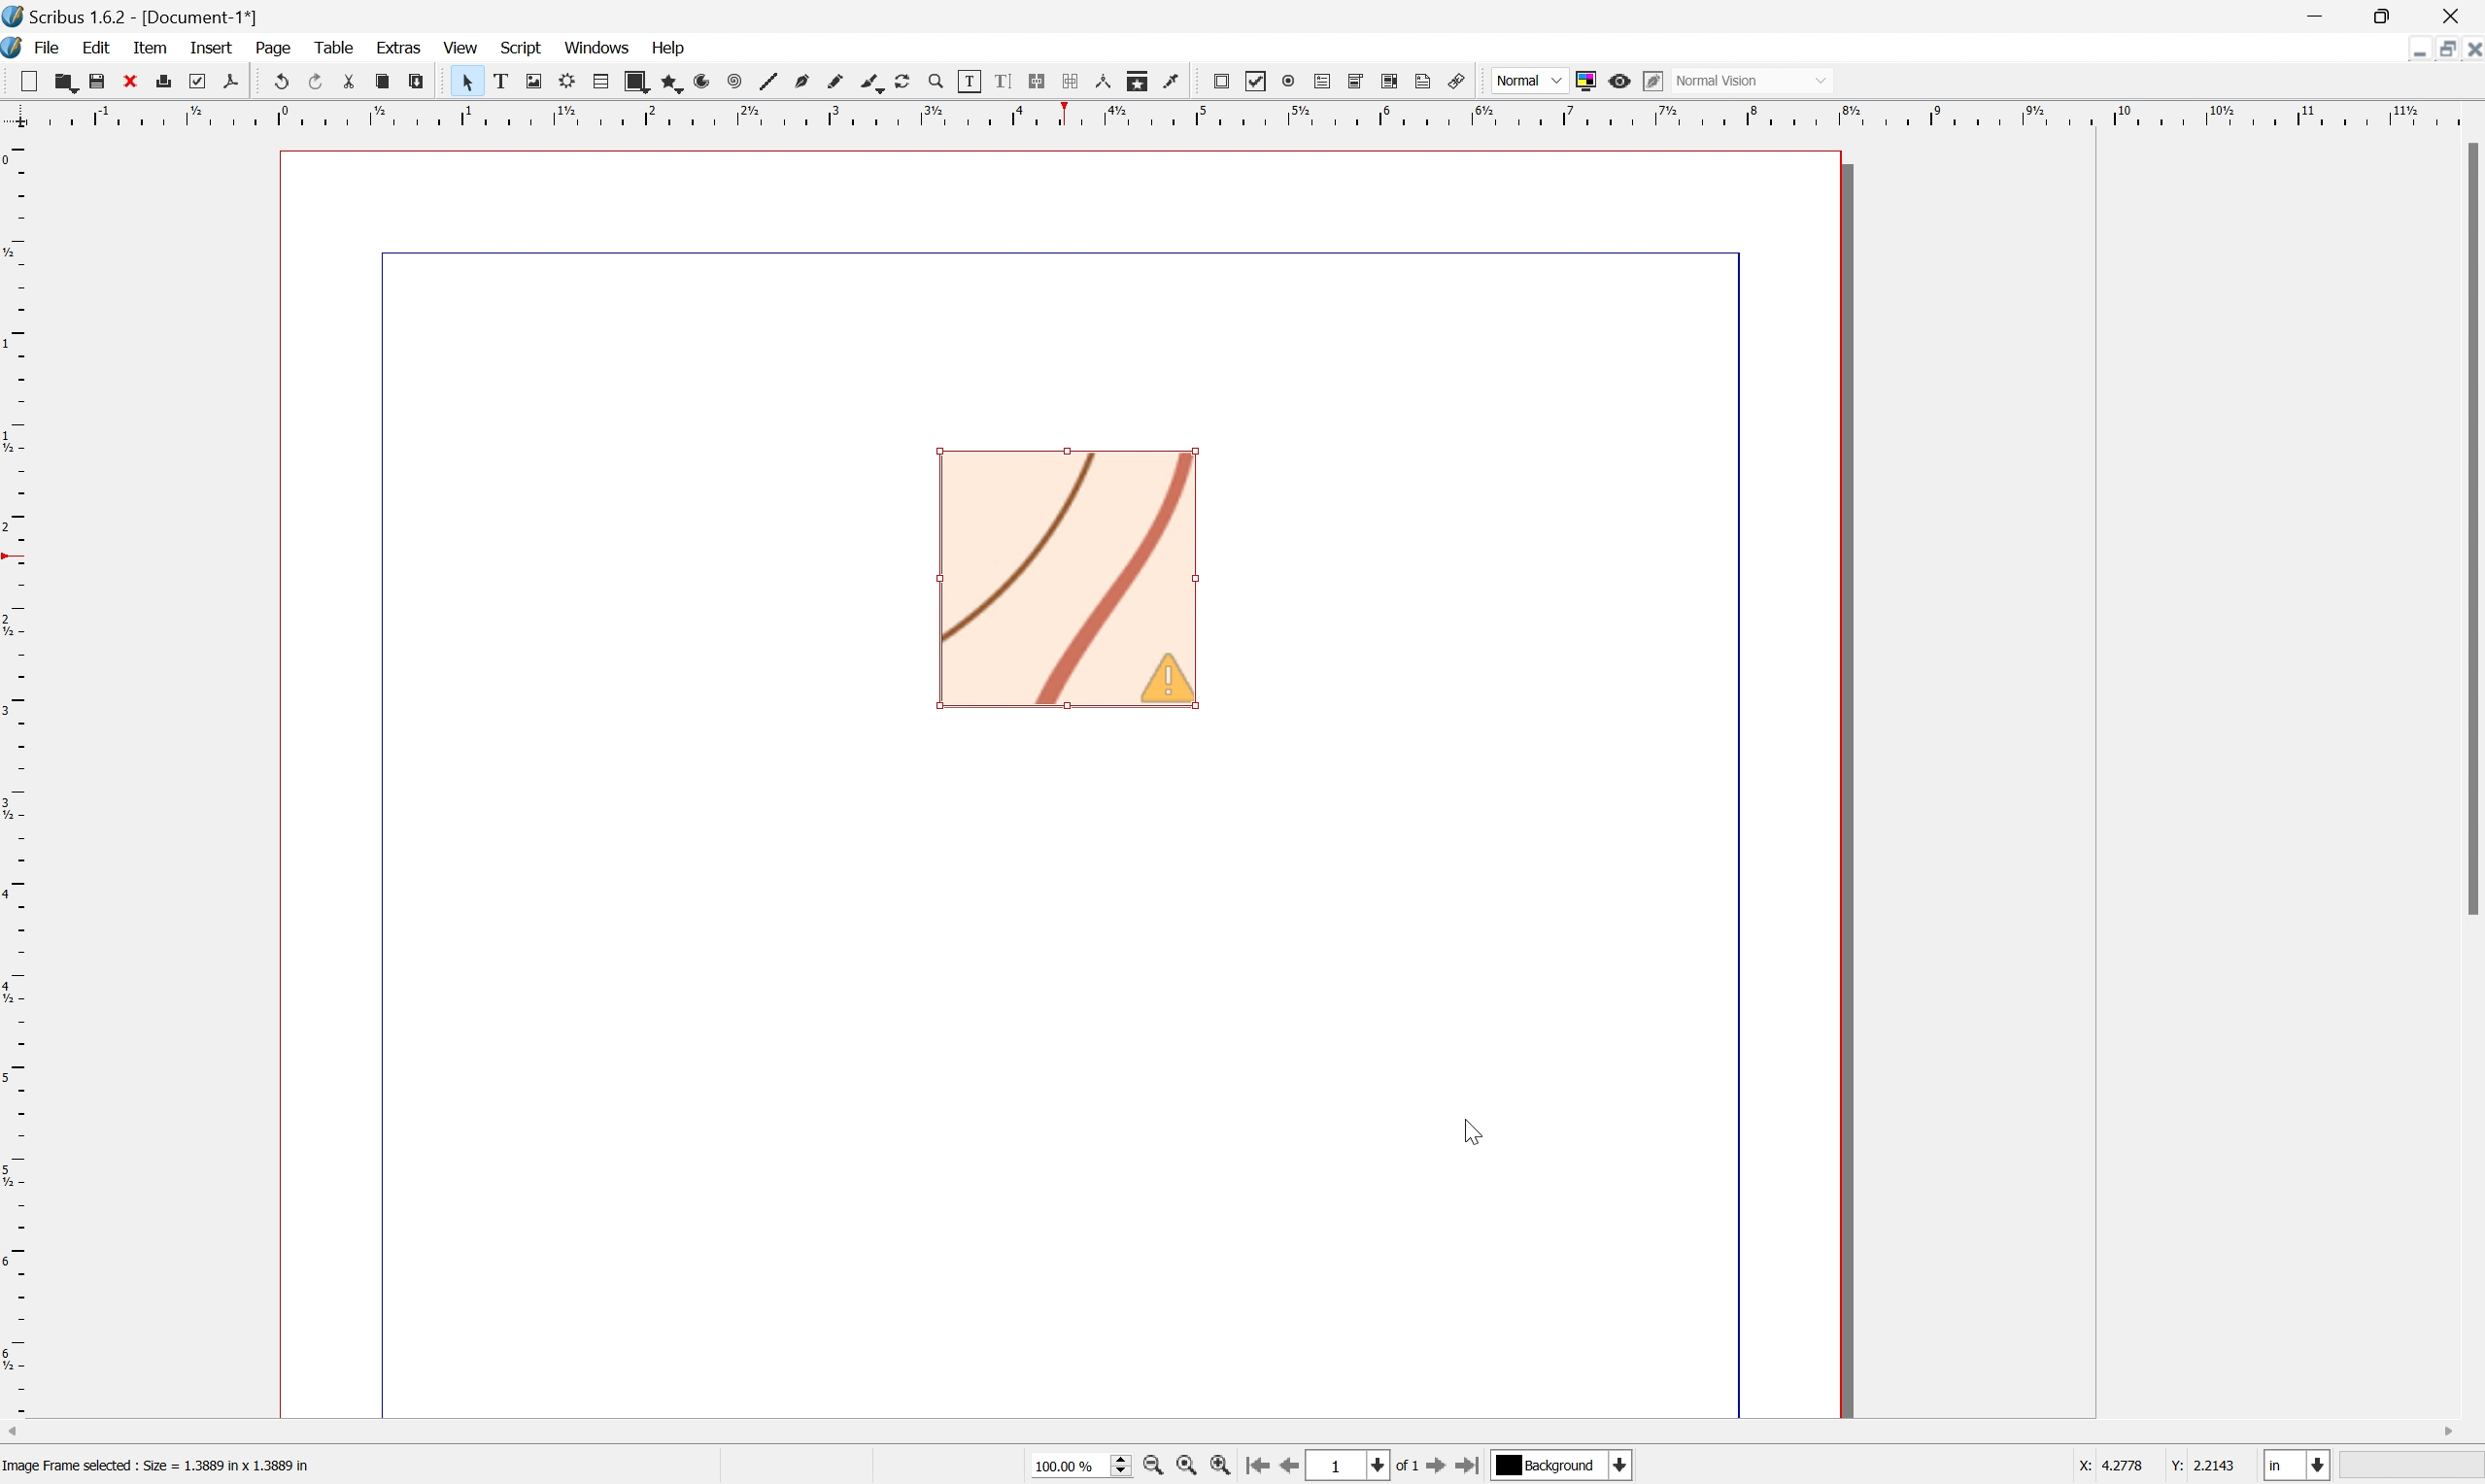 This screenshot has height=1484, width=2485. What do you see at coordinates (1718, 78) in the screenshot?
I see `normal vision` at bounding box center [1718, 78].